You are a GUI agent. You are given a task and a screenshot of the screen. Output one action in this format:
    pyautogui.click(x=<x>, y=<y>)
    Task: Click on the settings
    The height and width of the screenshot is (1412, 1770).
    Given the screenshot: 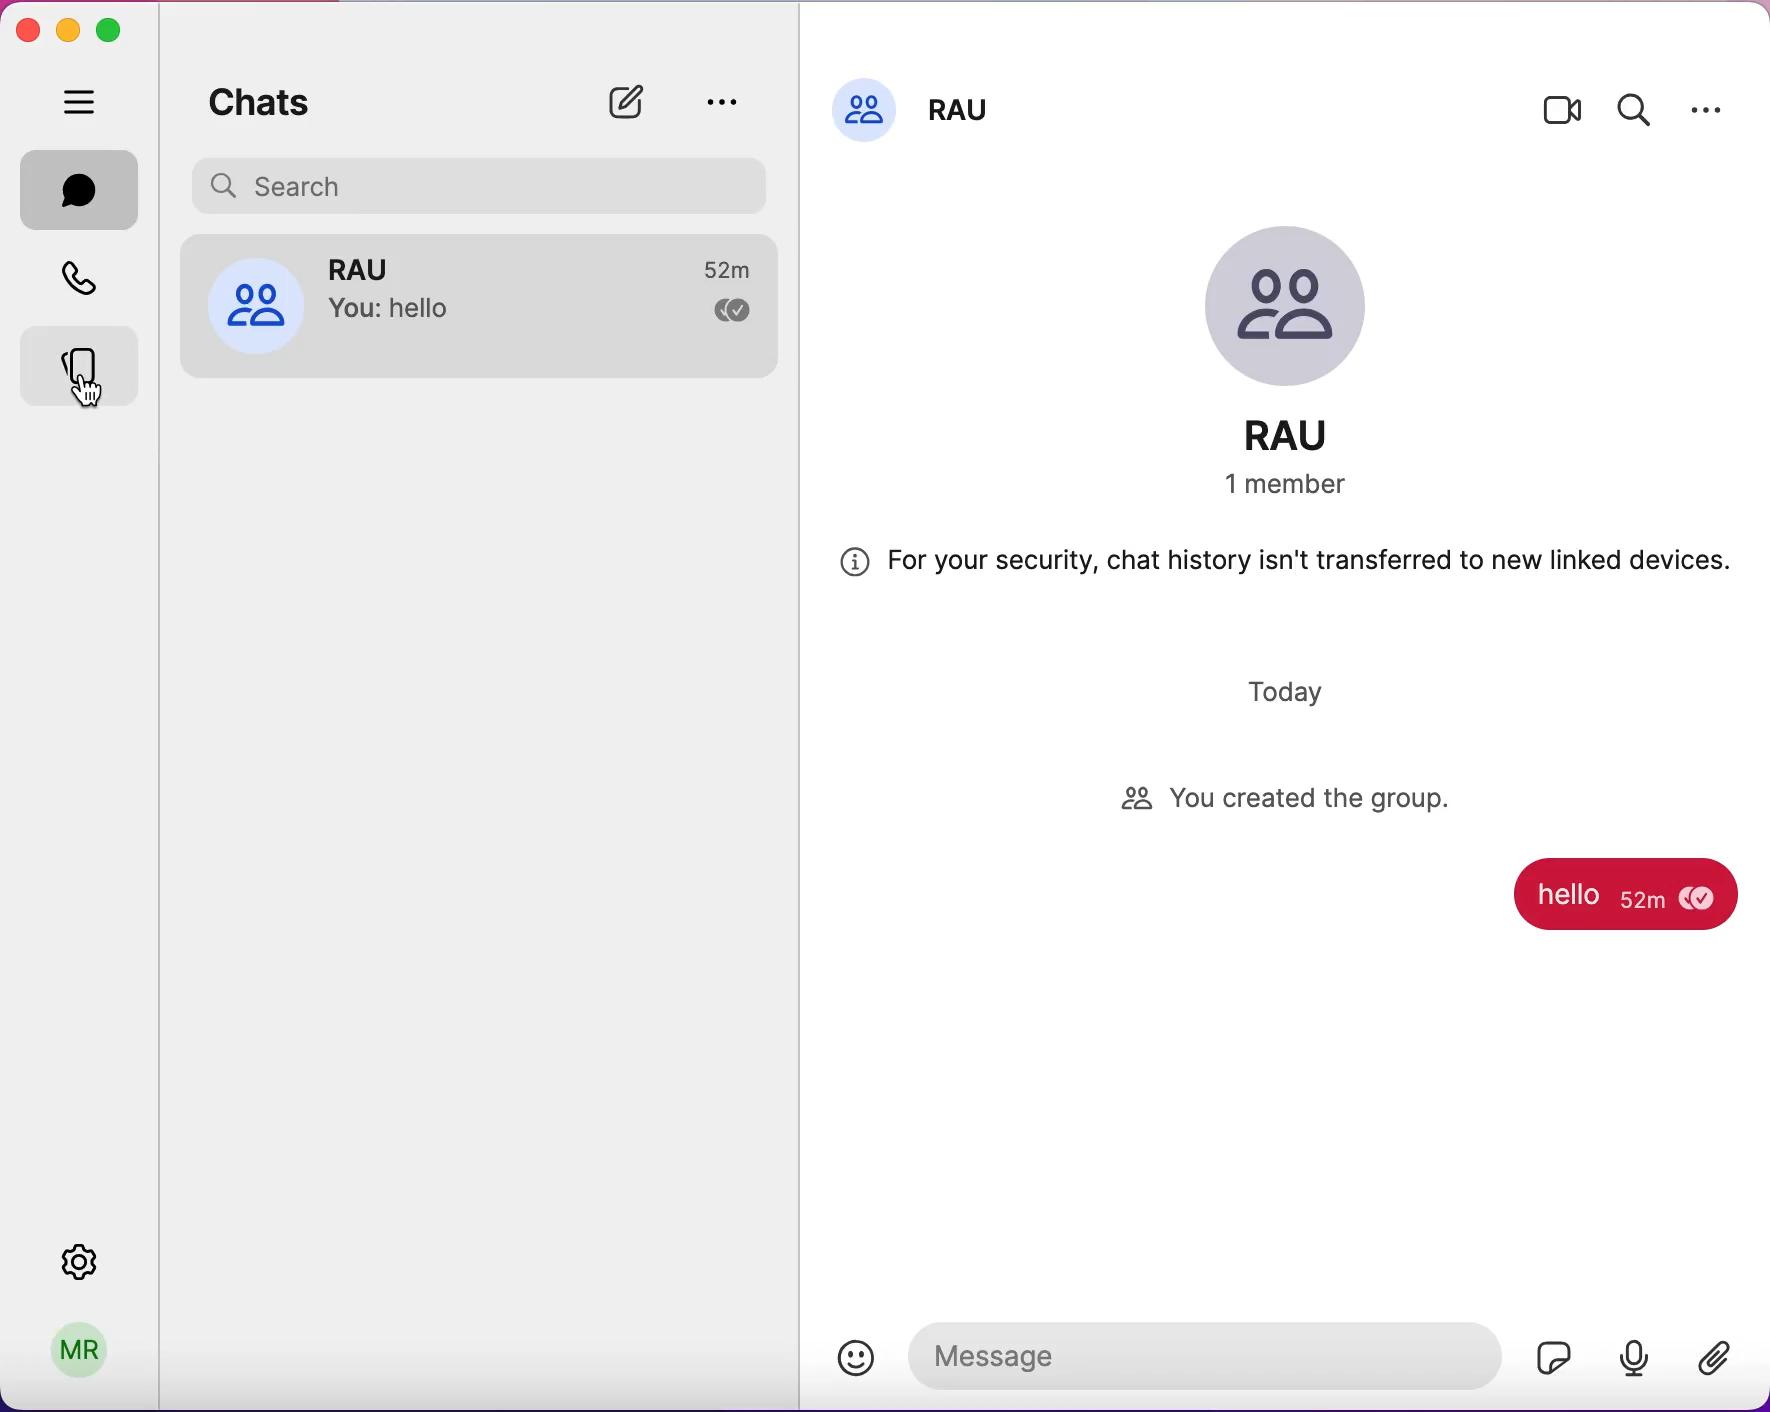 What is the action you would take?
    pyautogui.click(x=100, y=1262)
    